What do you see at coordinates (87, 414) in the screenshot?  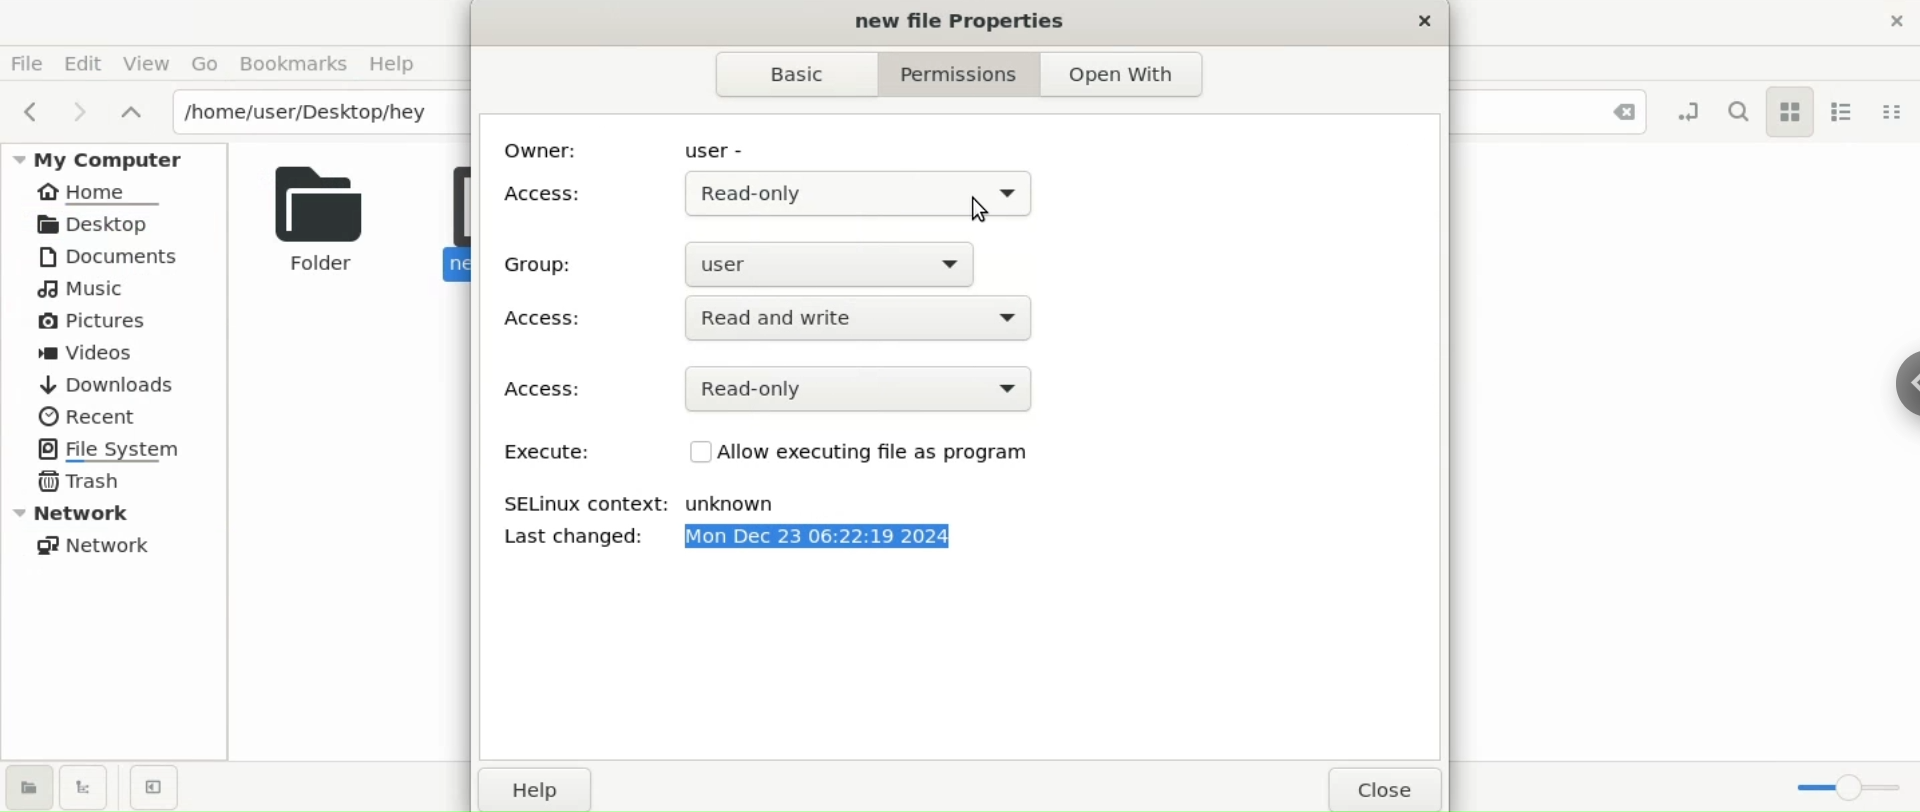 I see `Recent` at bounding box center [87, 414].